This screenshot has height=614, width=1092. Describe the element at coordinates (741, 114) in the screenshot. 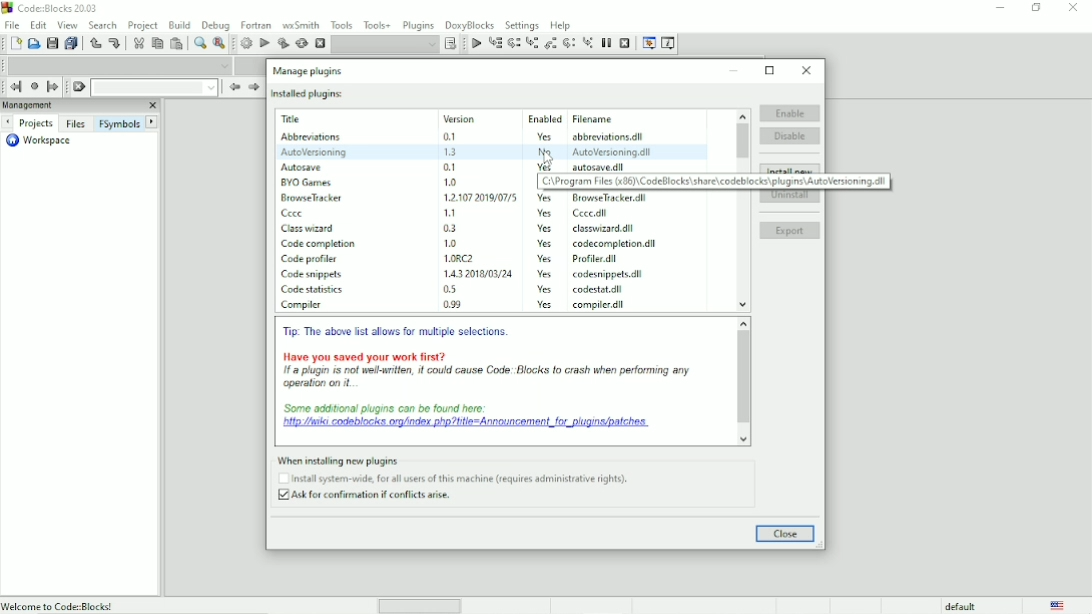

I see `scroll up ` at that location.